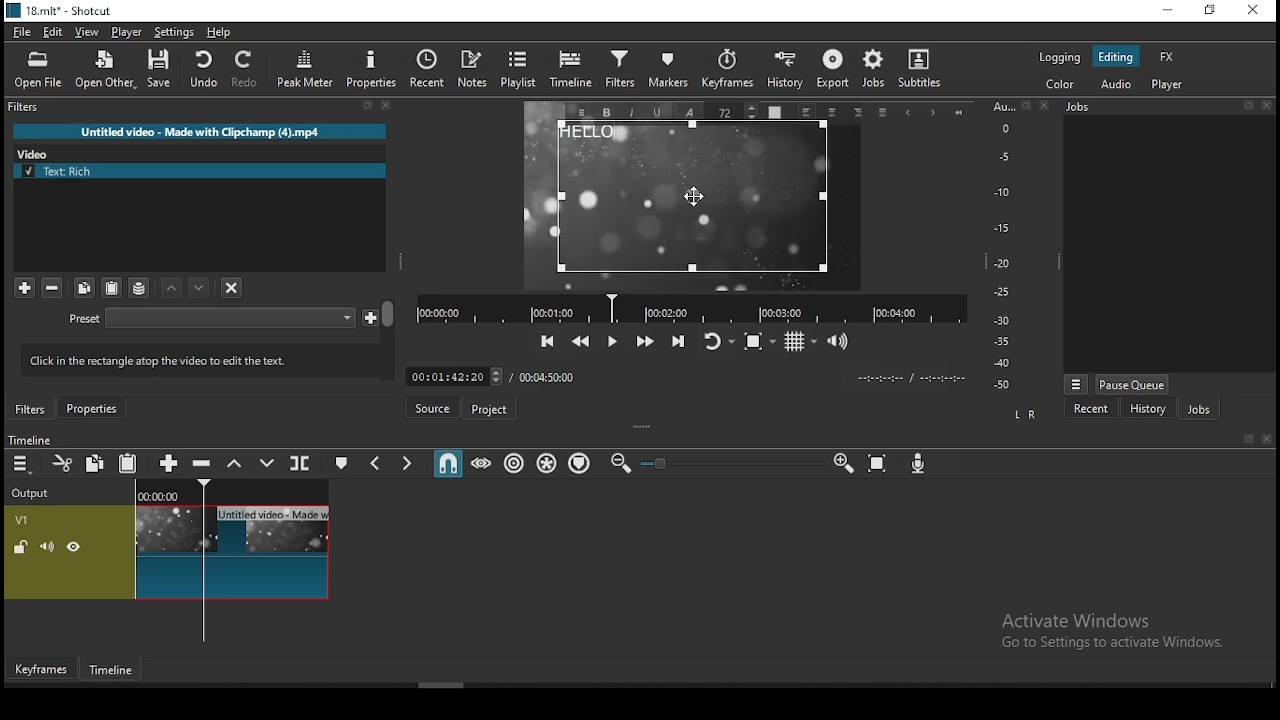 This screenshot has width=1280, height=720. What do you see at coordinates (1248, 105) in the screenshot?
I see `Detach` at bounding box center [1248, 105].